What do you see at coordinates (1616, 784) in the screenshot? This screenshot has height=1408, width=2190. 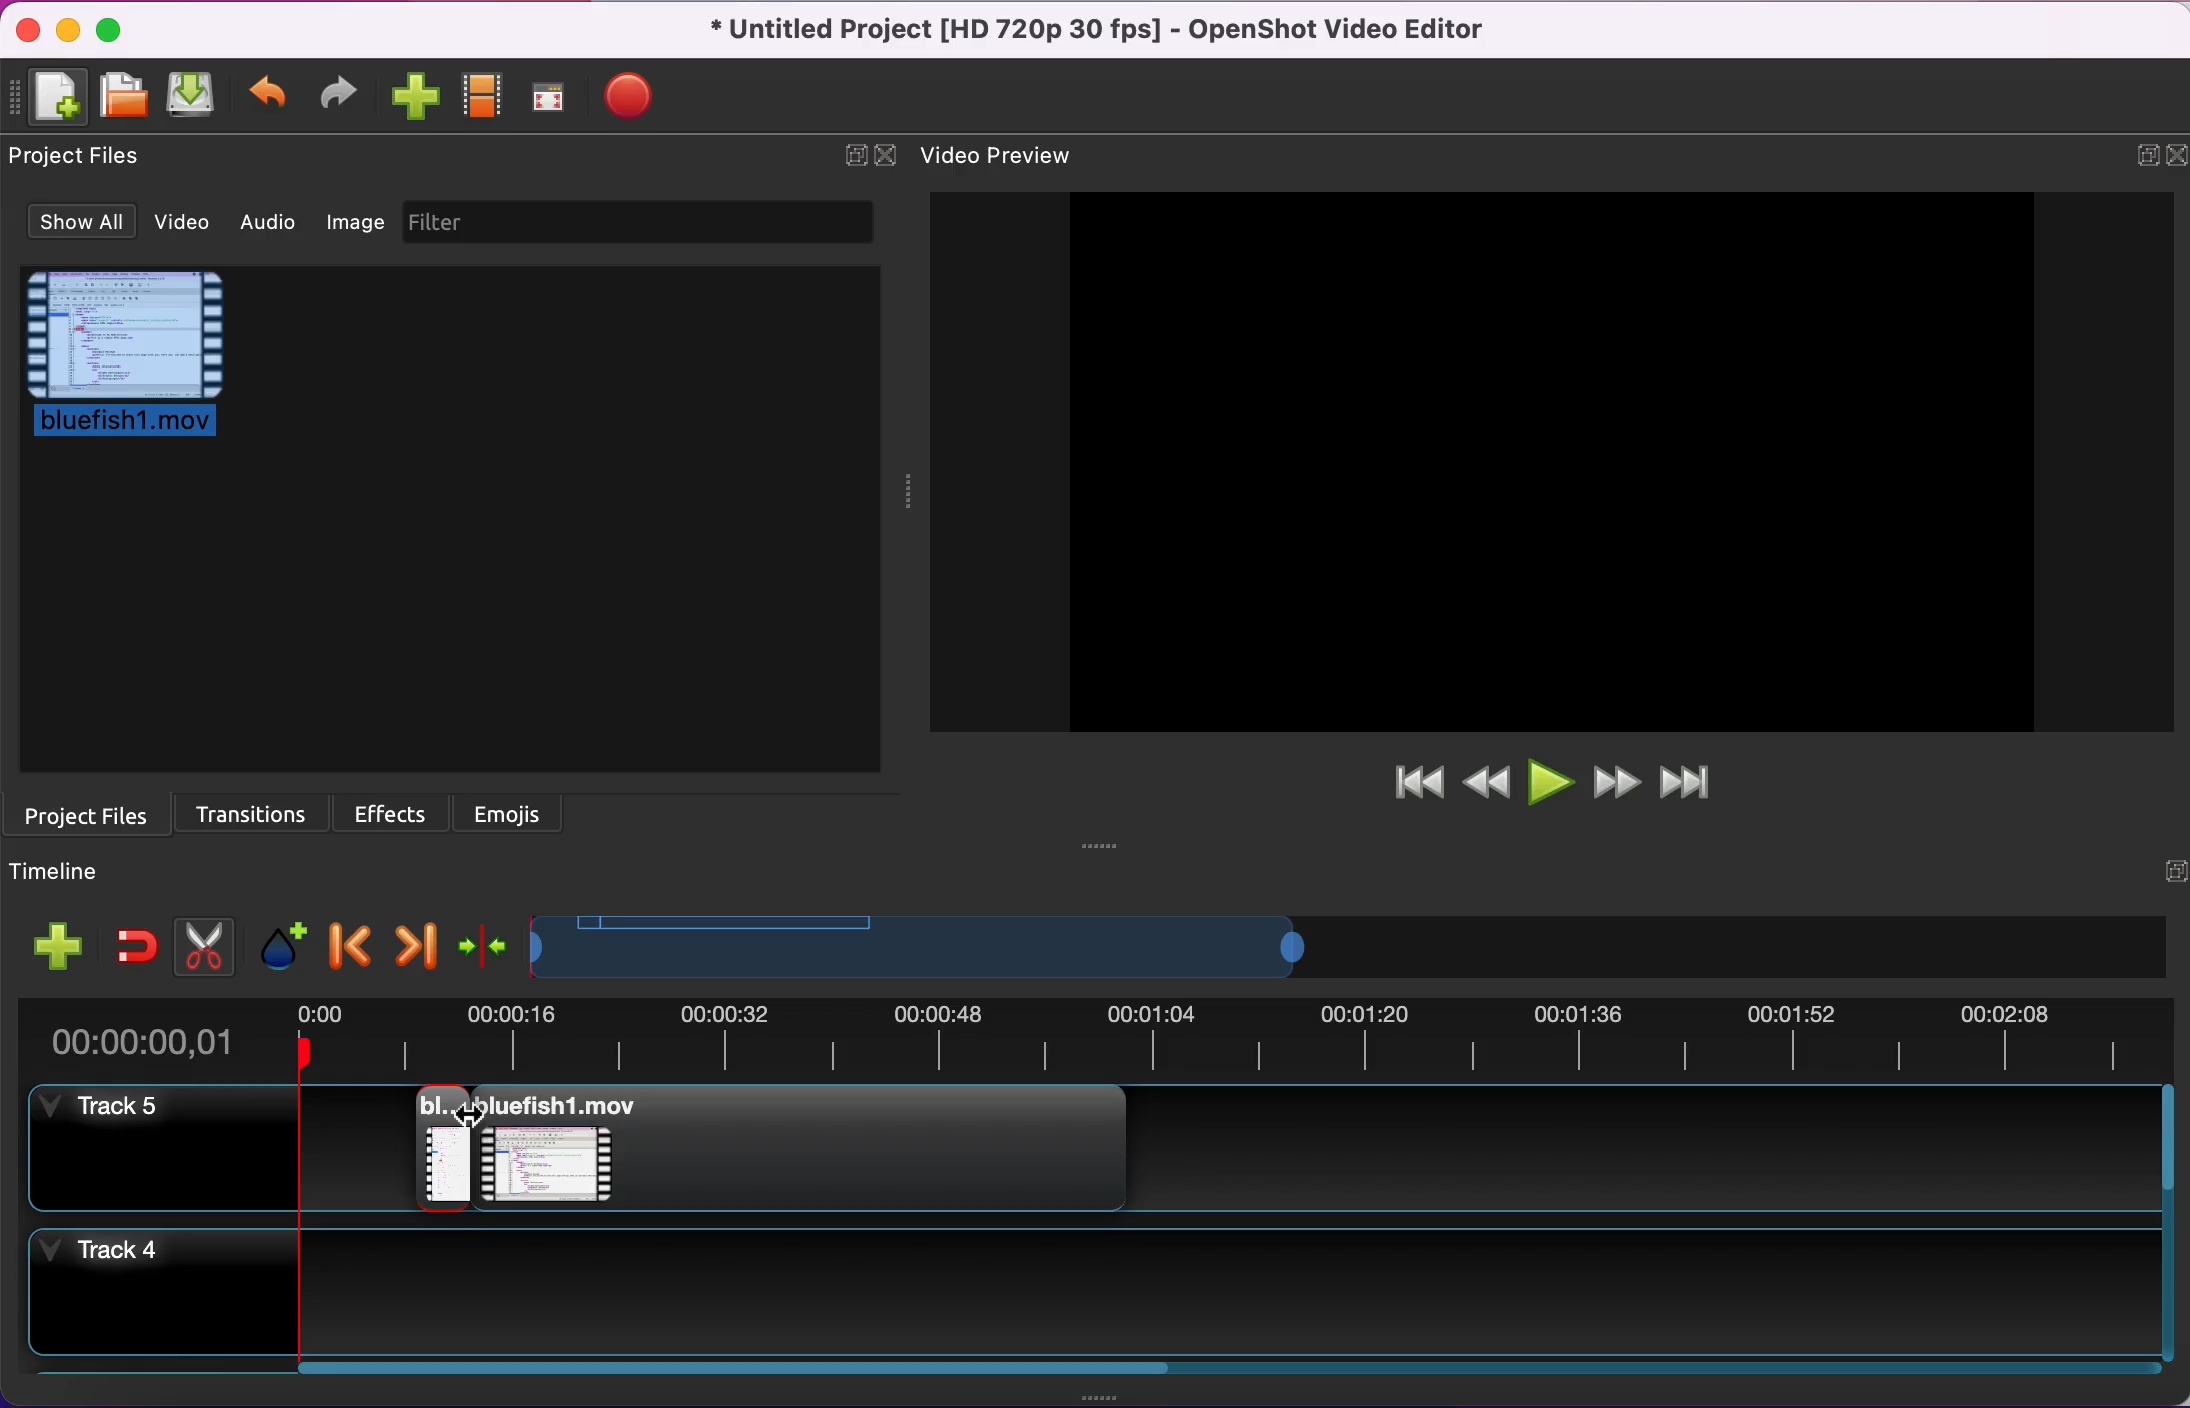 I see `fast forward` at bounding box center [1616, 784].